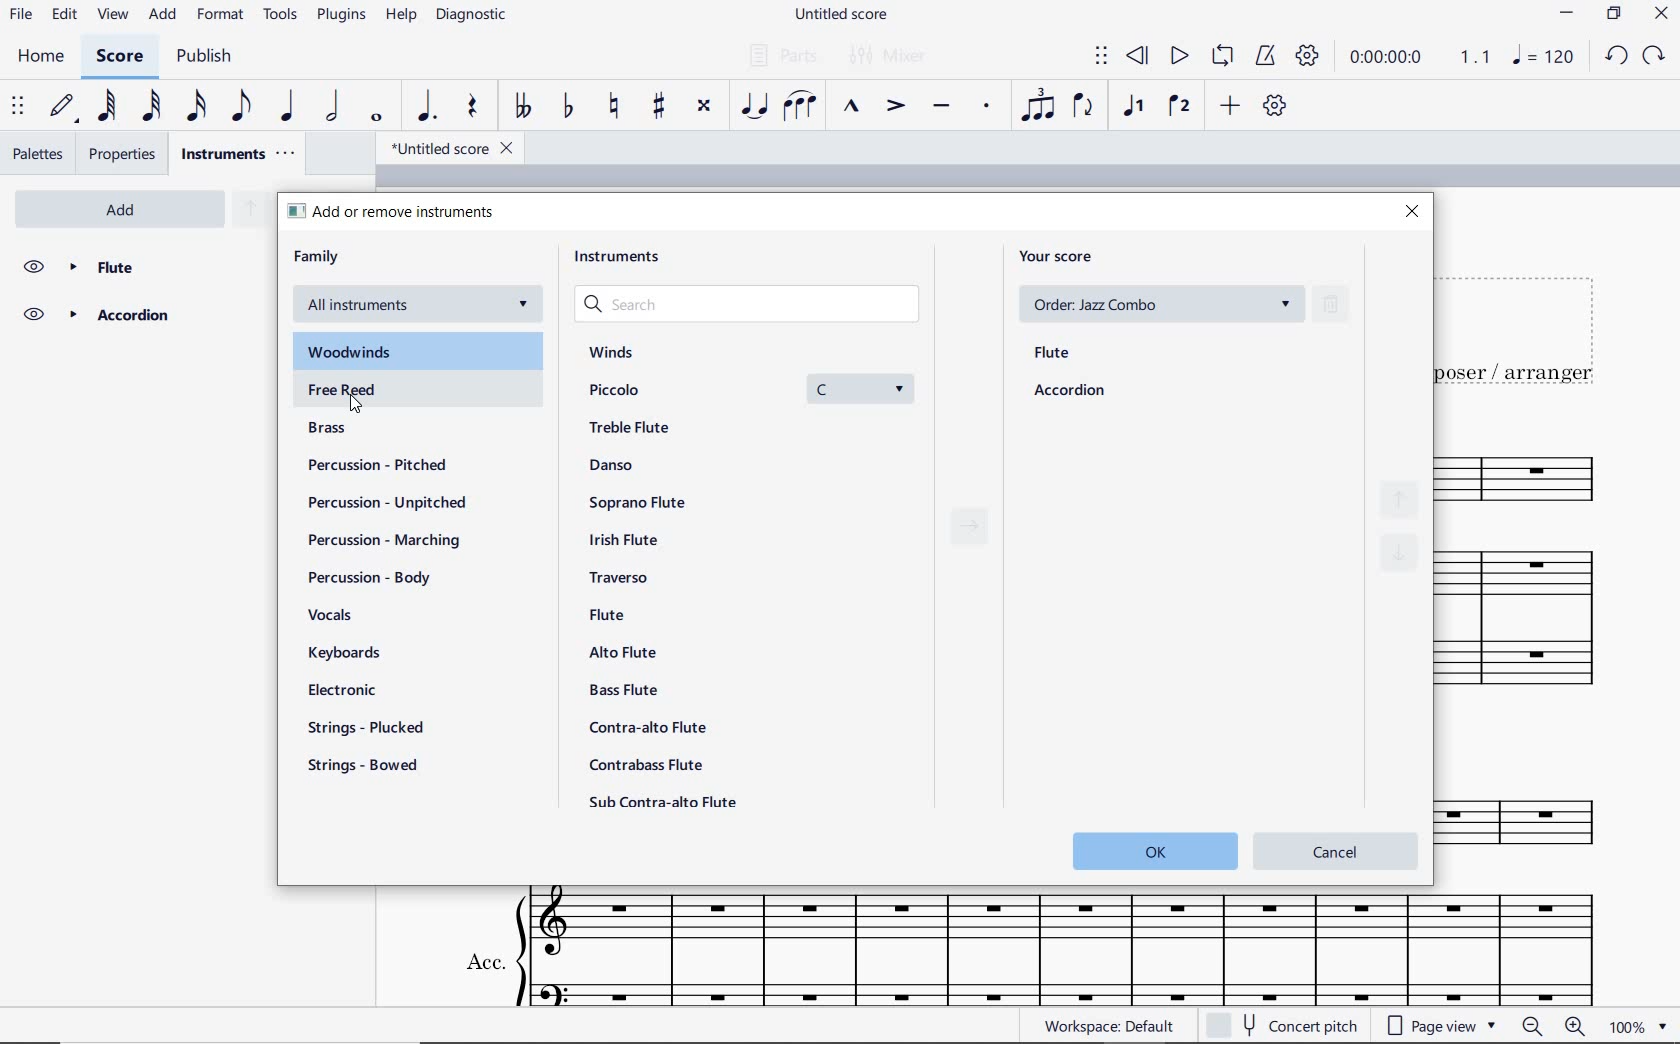 This screenshot has height=1044, width=1680. Describe the element at coordinates (116, 59) in the screenshot. I see `SCORE` at that location.